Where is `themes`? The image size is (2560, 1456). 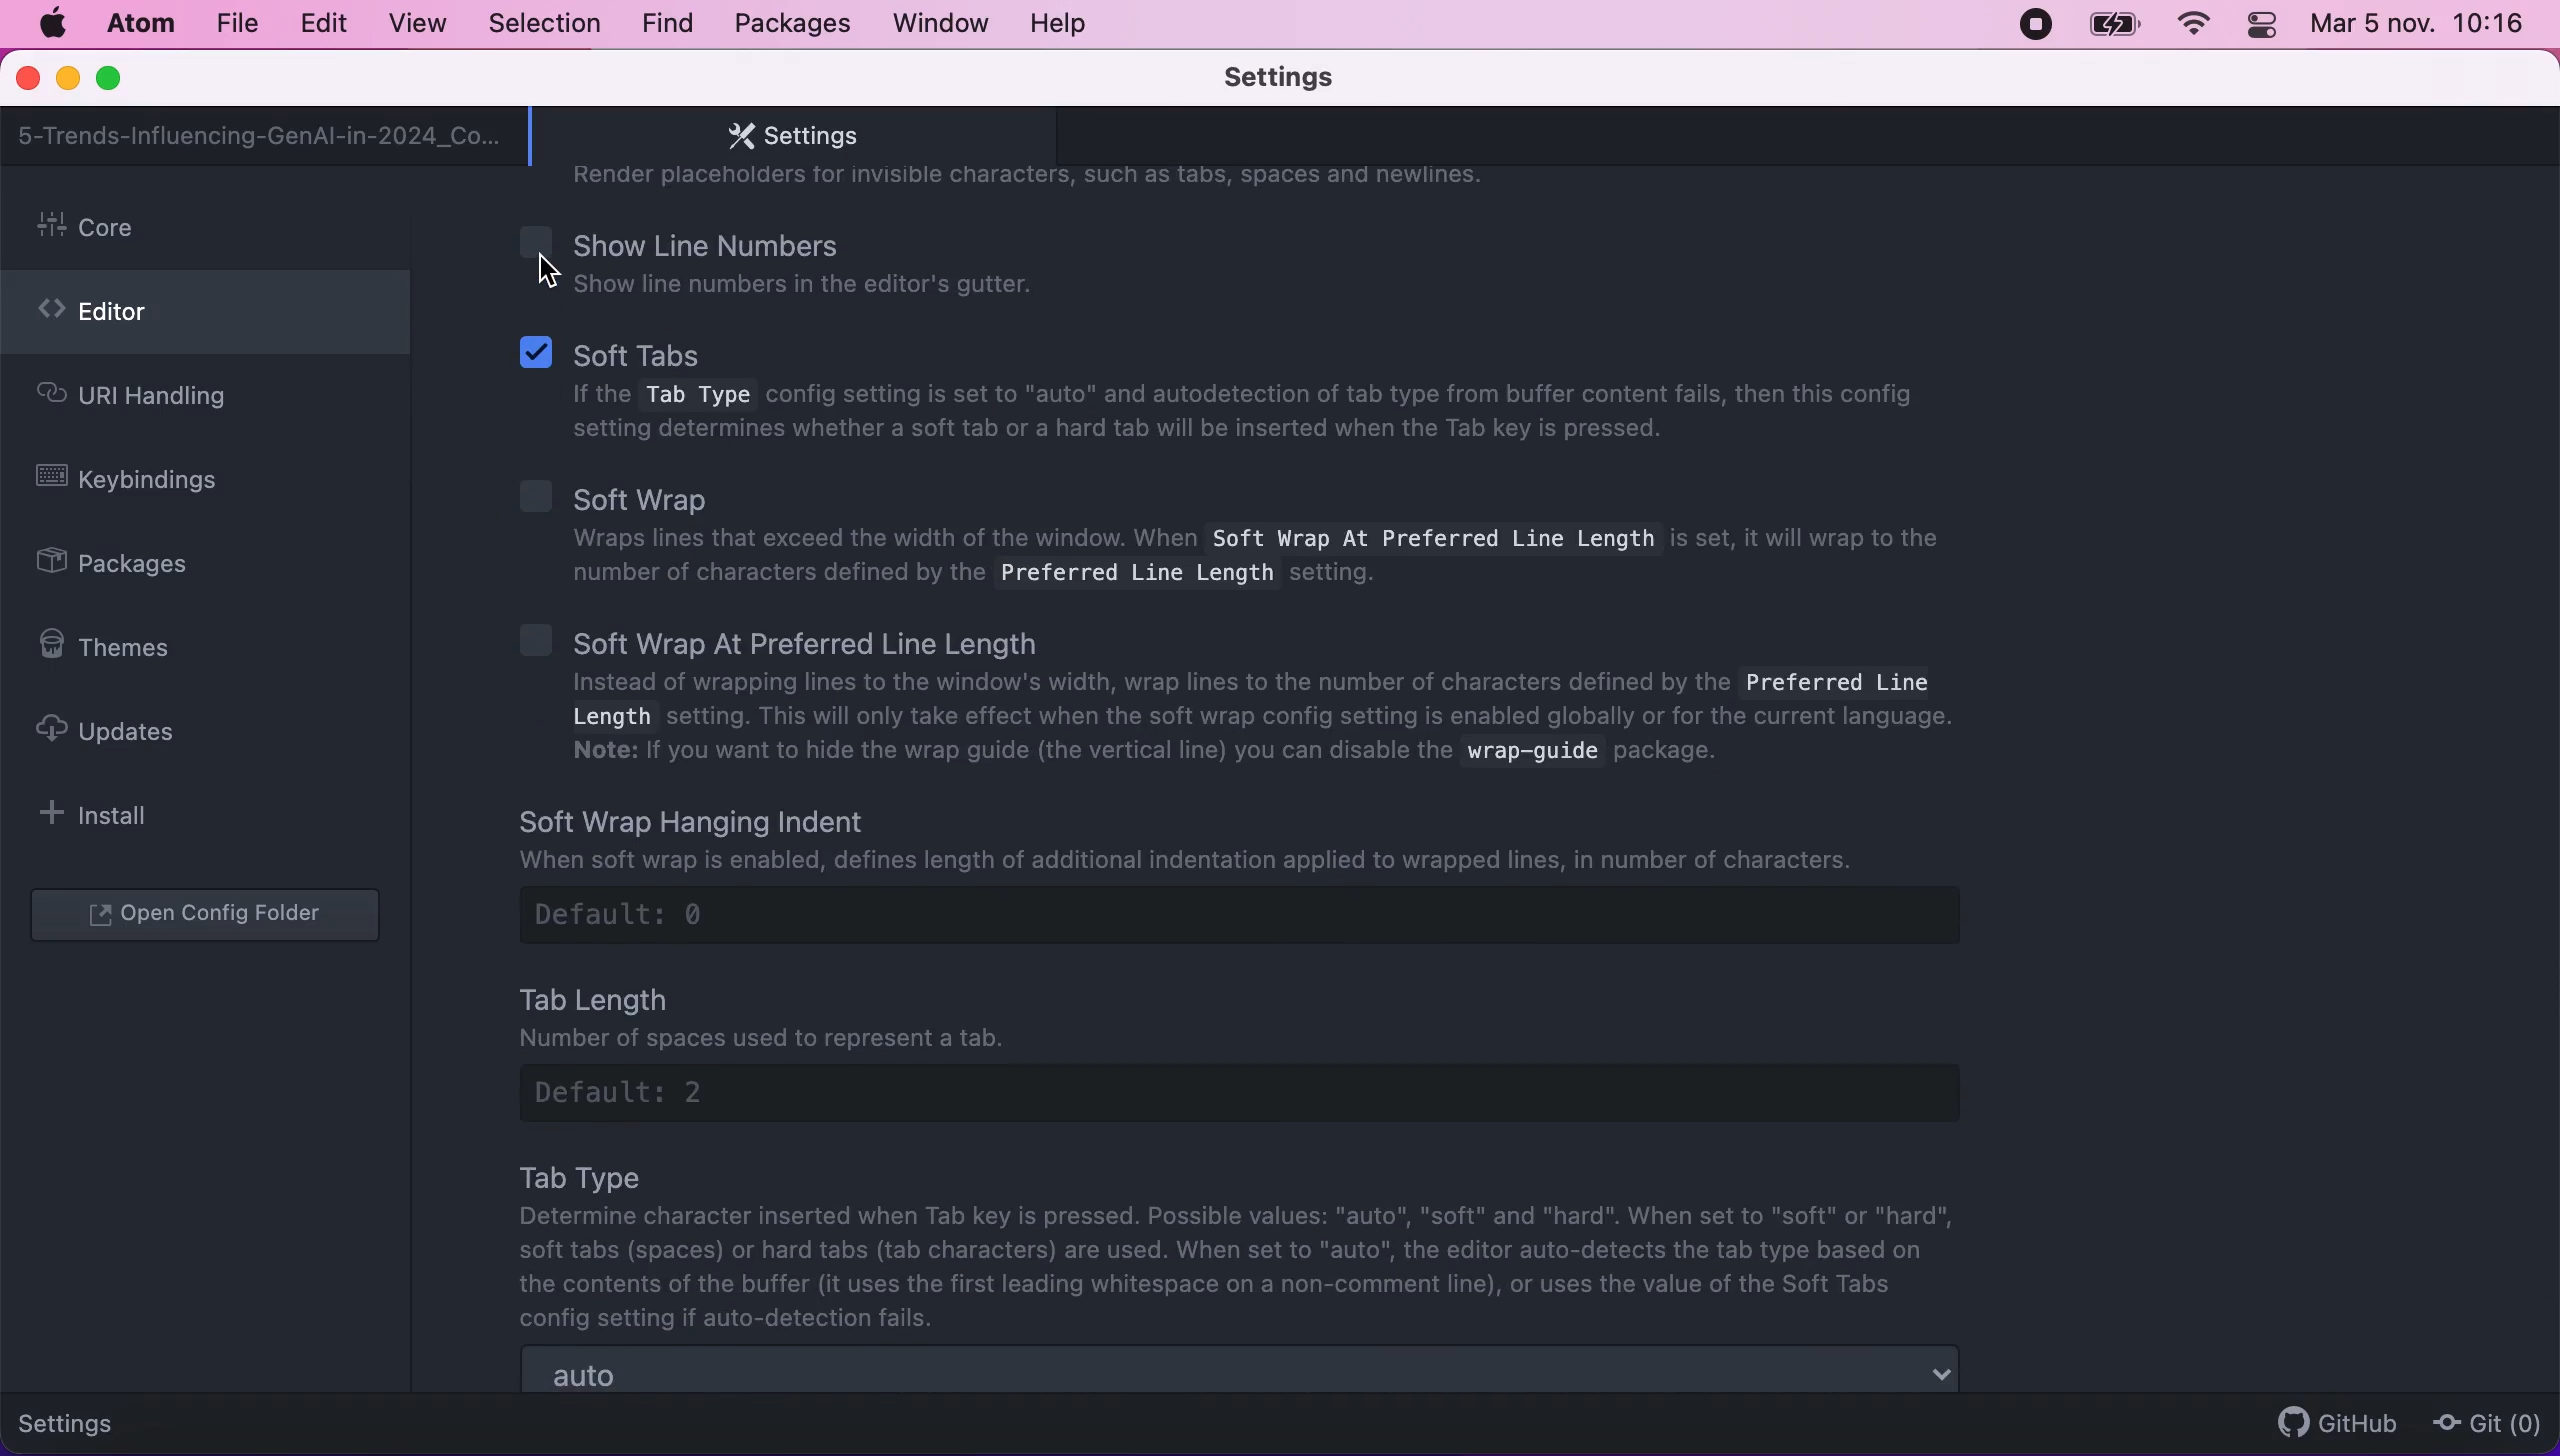
themes is located at coordinates (118, 647).